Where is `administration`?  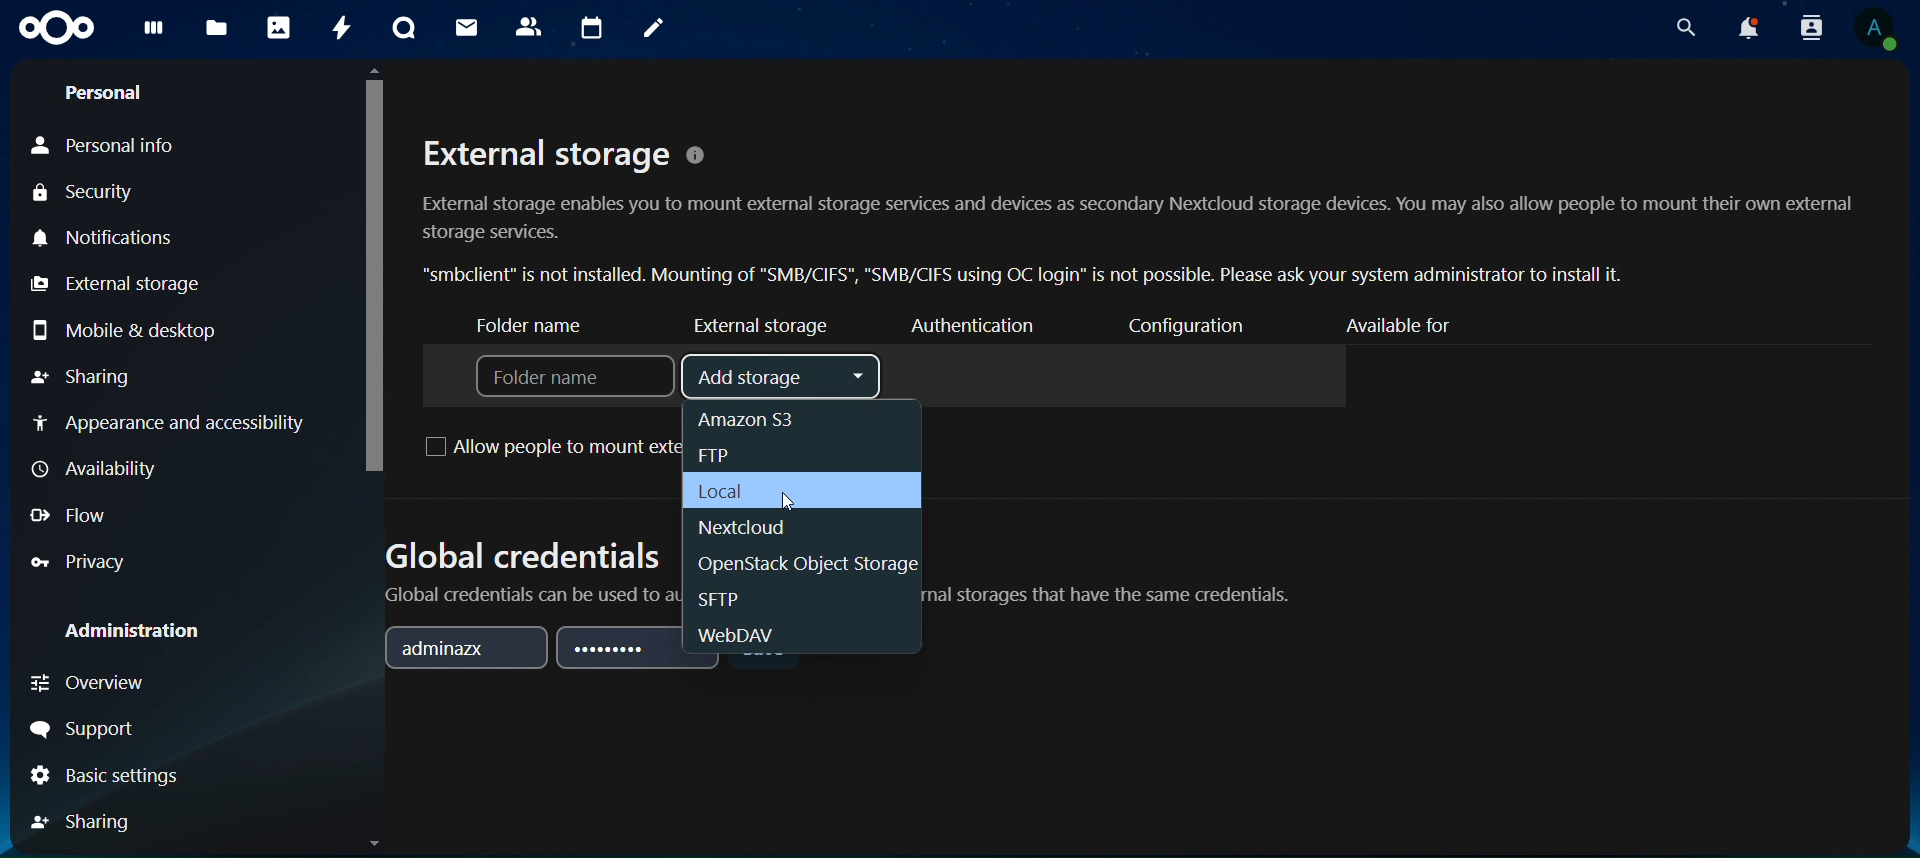 administration is located at coordinates (134, 633).